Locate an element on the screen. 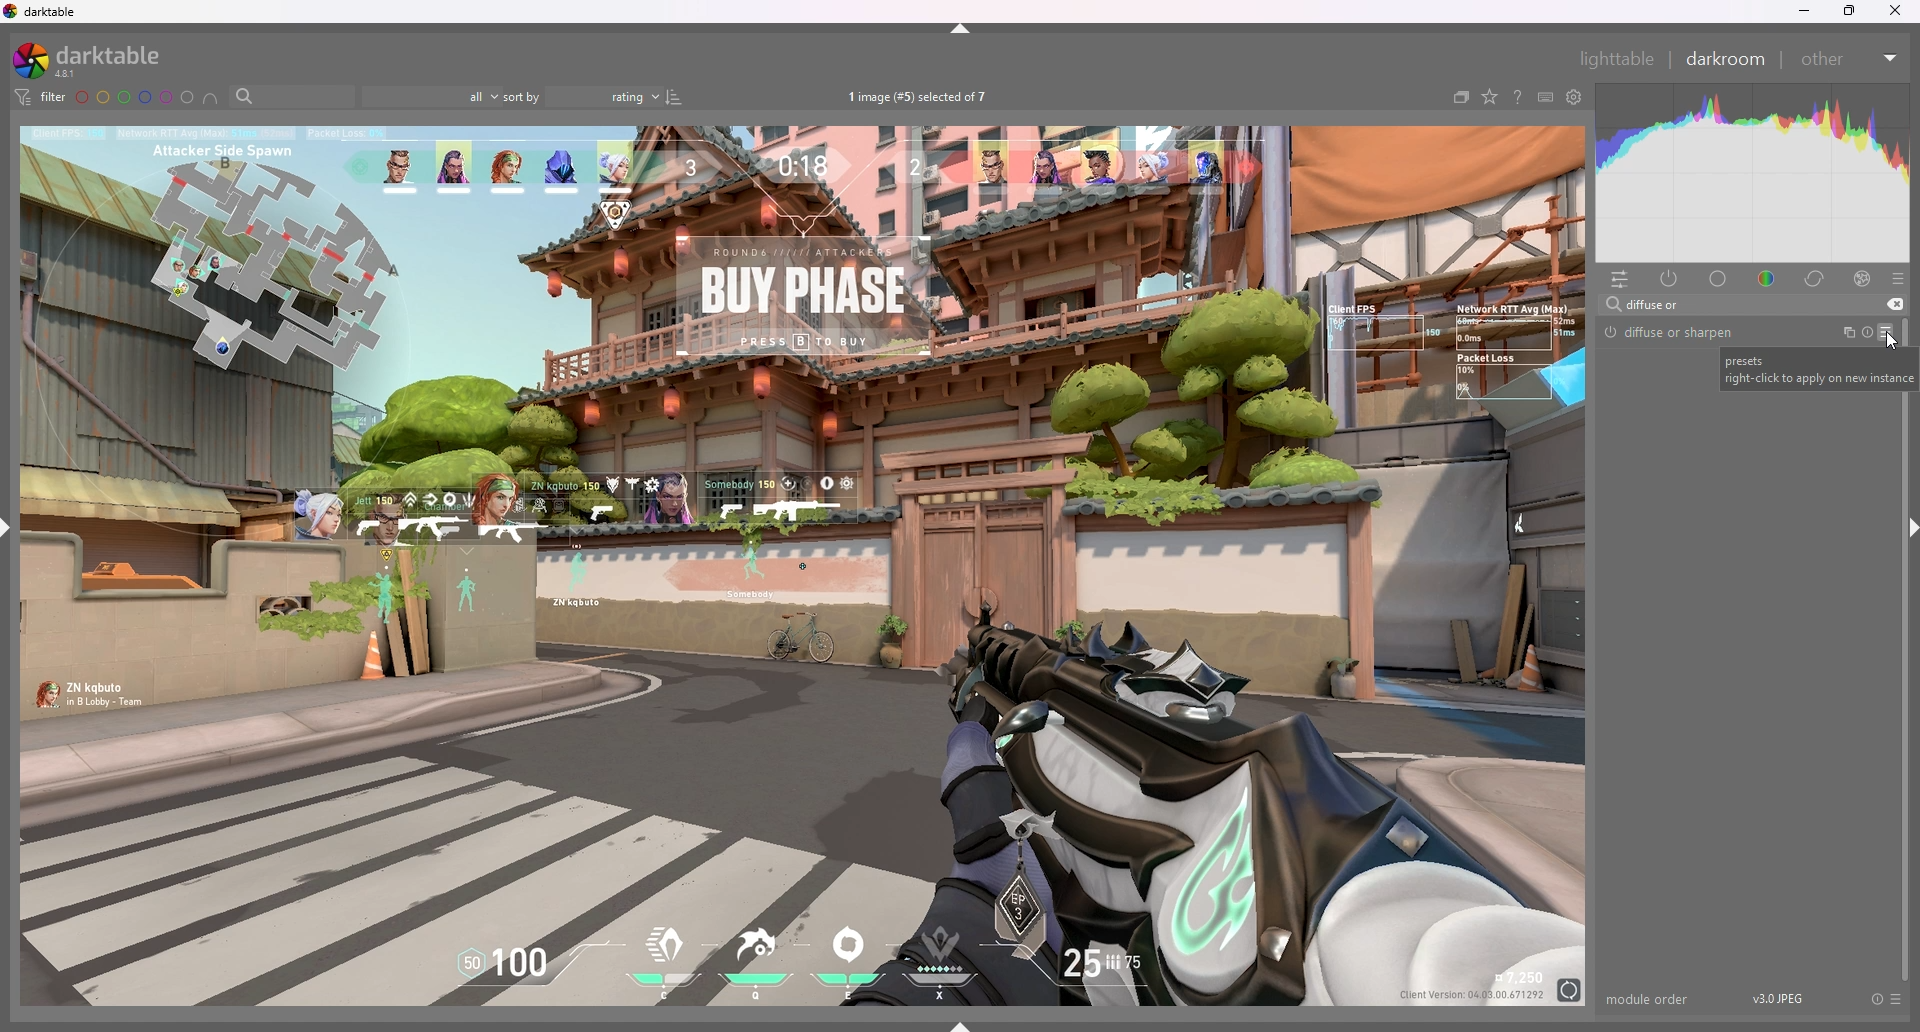 Image resolution: width=1920 pixels, height=1032 pixels. diffuse or sharpen is located at coordinates (1670, 332).